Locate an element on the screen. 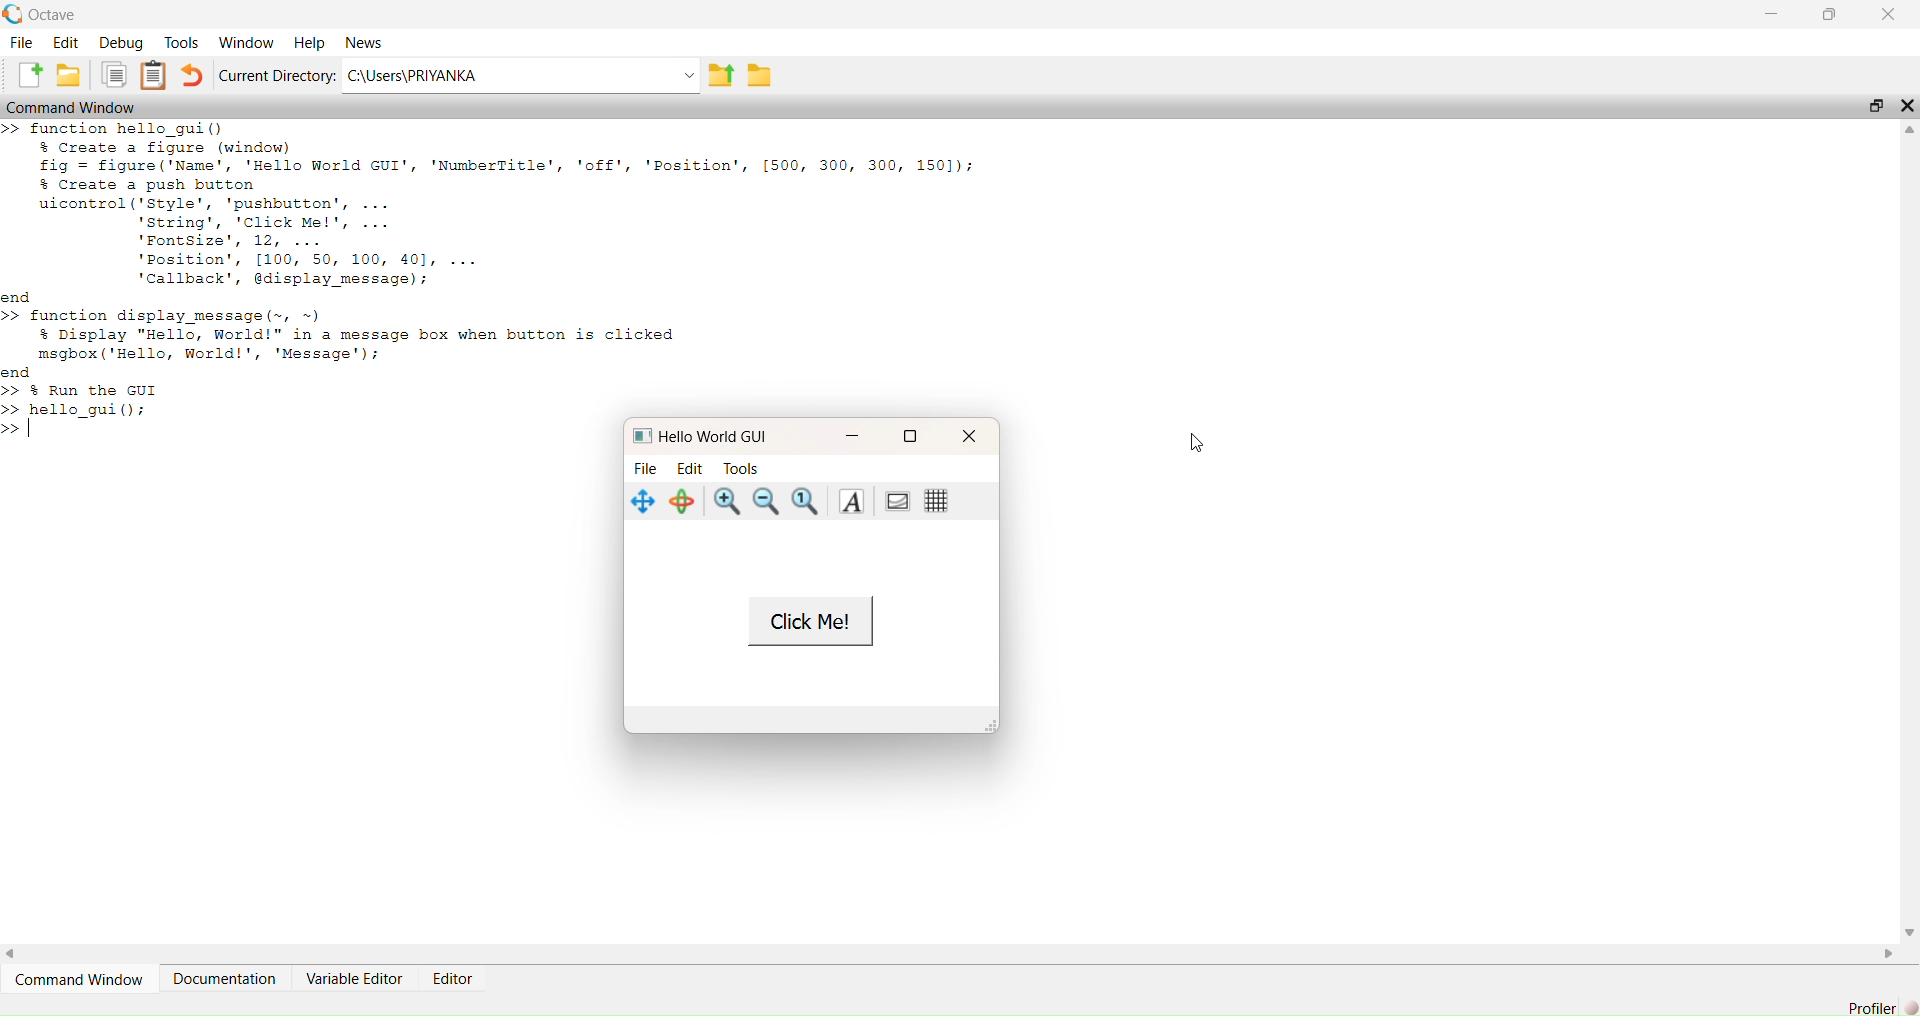 This screenshot has width=1920, height=1016. notes is located at coordinates (158, 76).